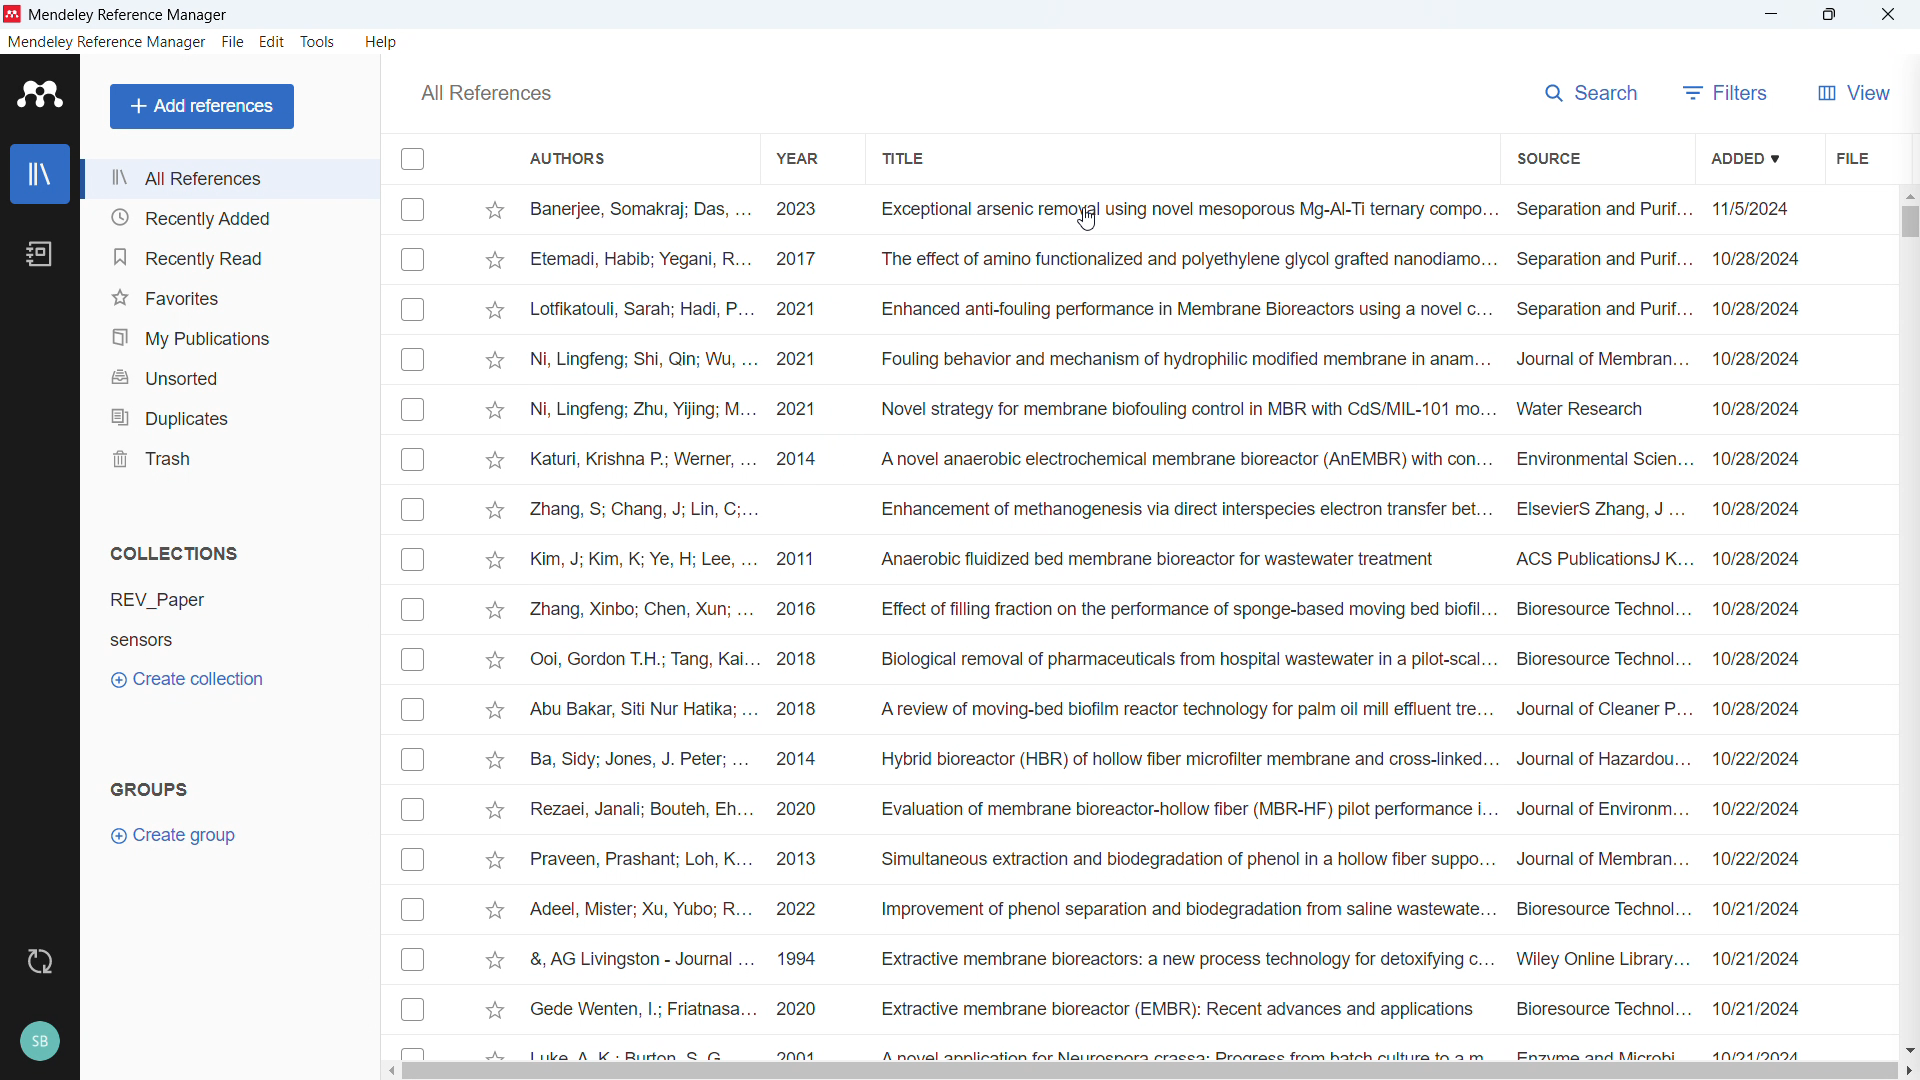 Image resolution: width=1920 pixels, height=1080 pixels. I want to click on 2020, so click(803, 812).